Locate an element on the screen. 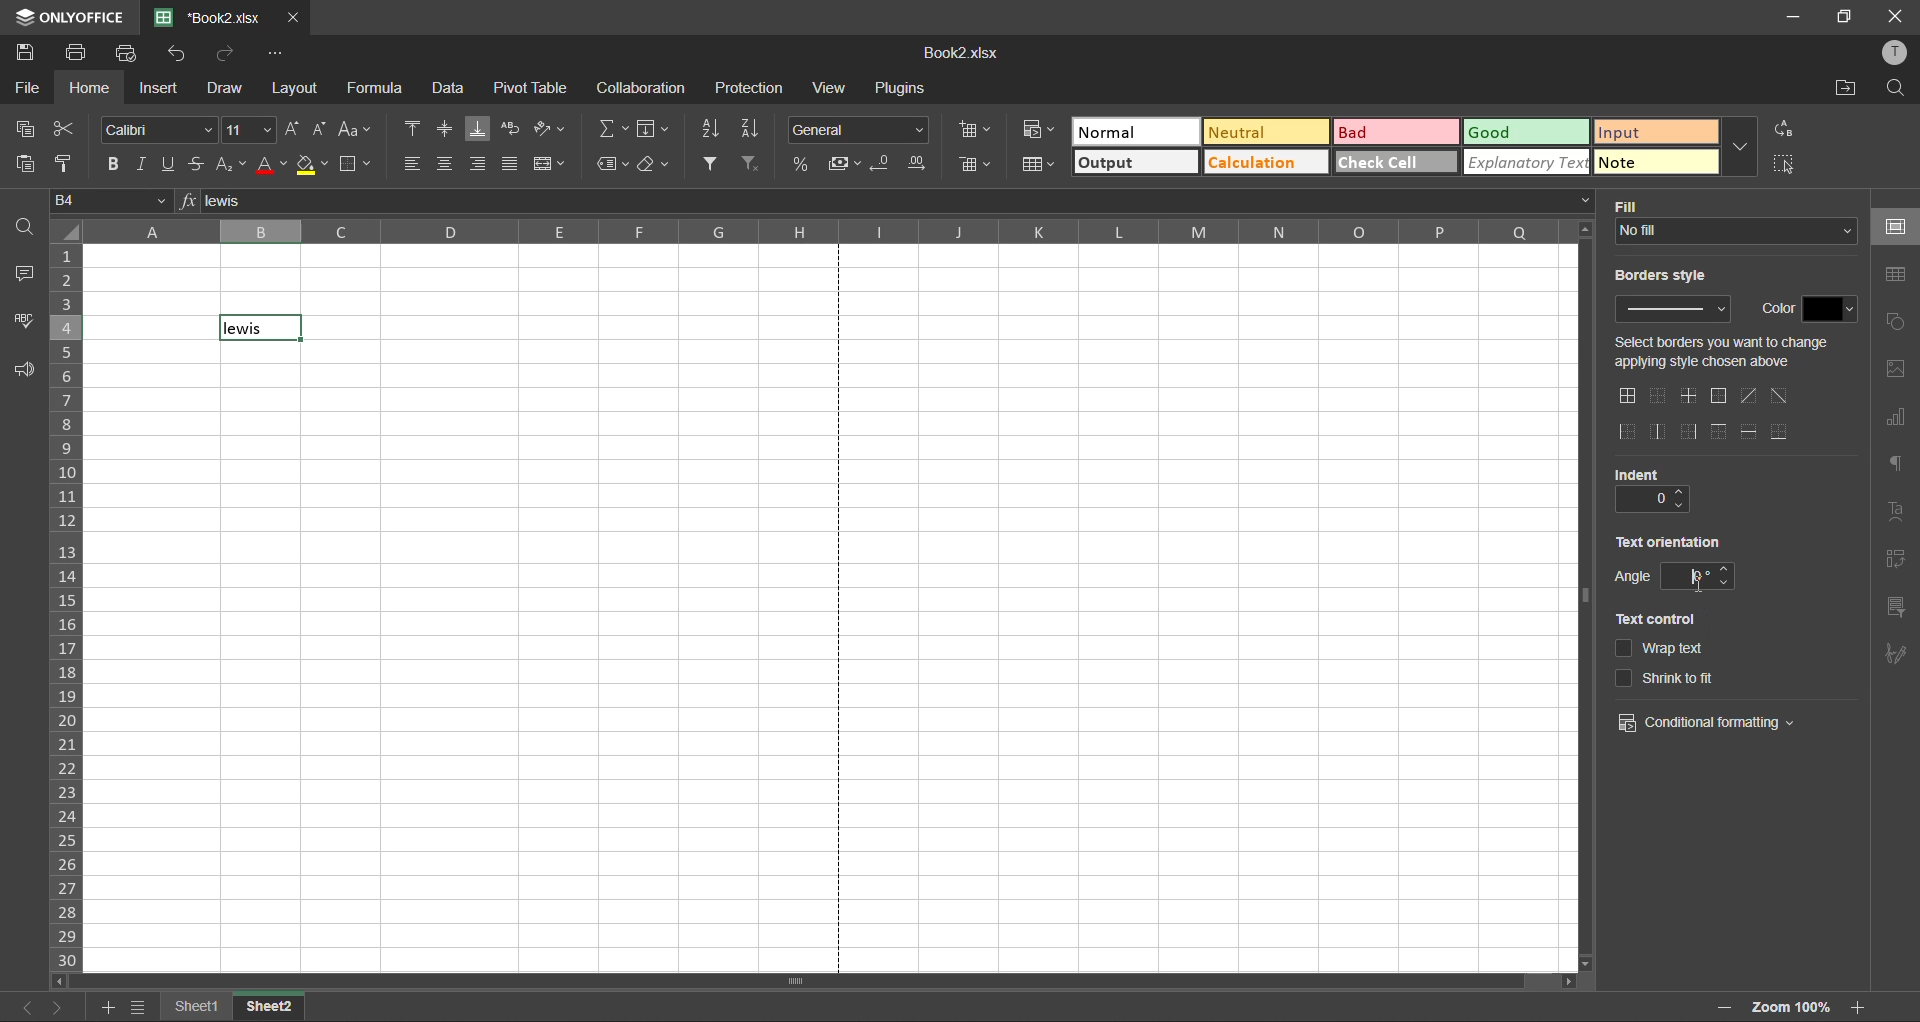 This screenshot has width=1920, height=1022. filename is located at coordinates (208, 18).